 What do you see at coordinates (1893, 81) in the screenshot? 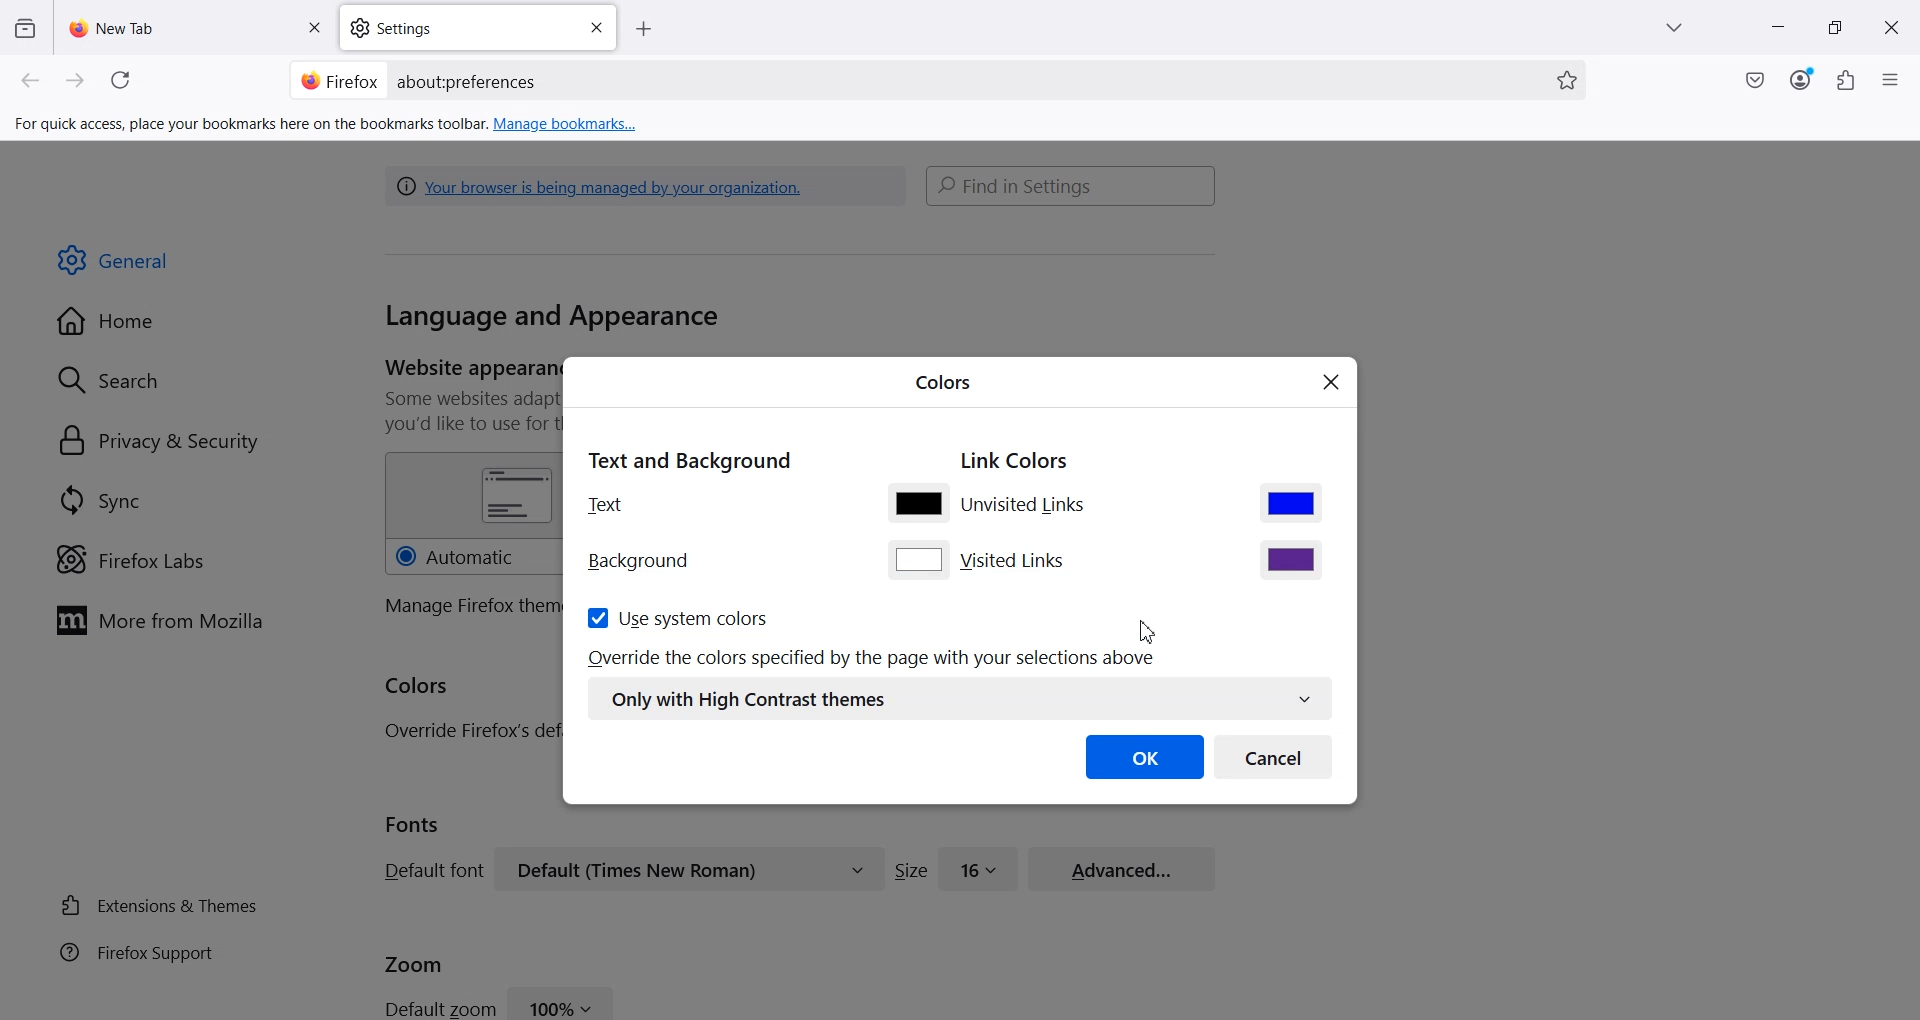
I see `Hamburger menu` at bounding box center [1893, 81].